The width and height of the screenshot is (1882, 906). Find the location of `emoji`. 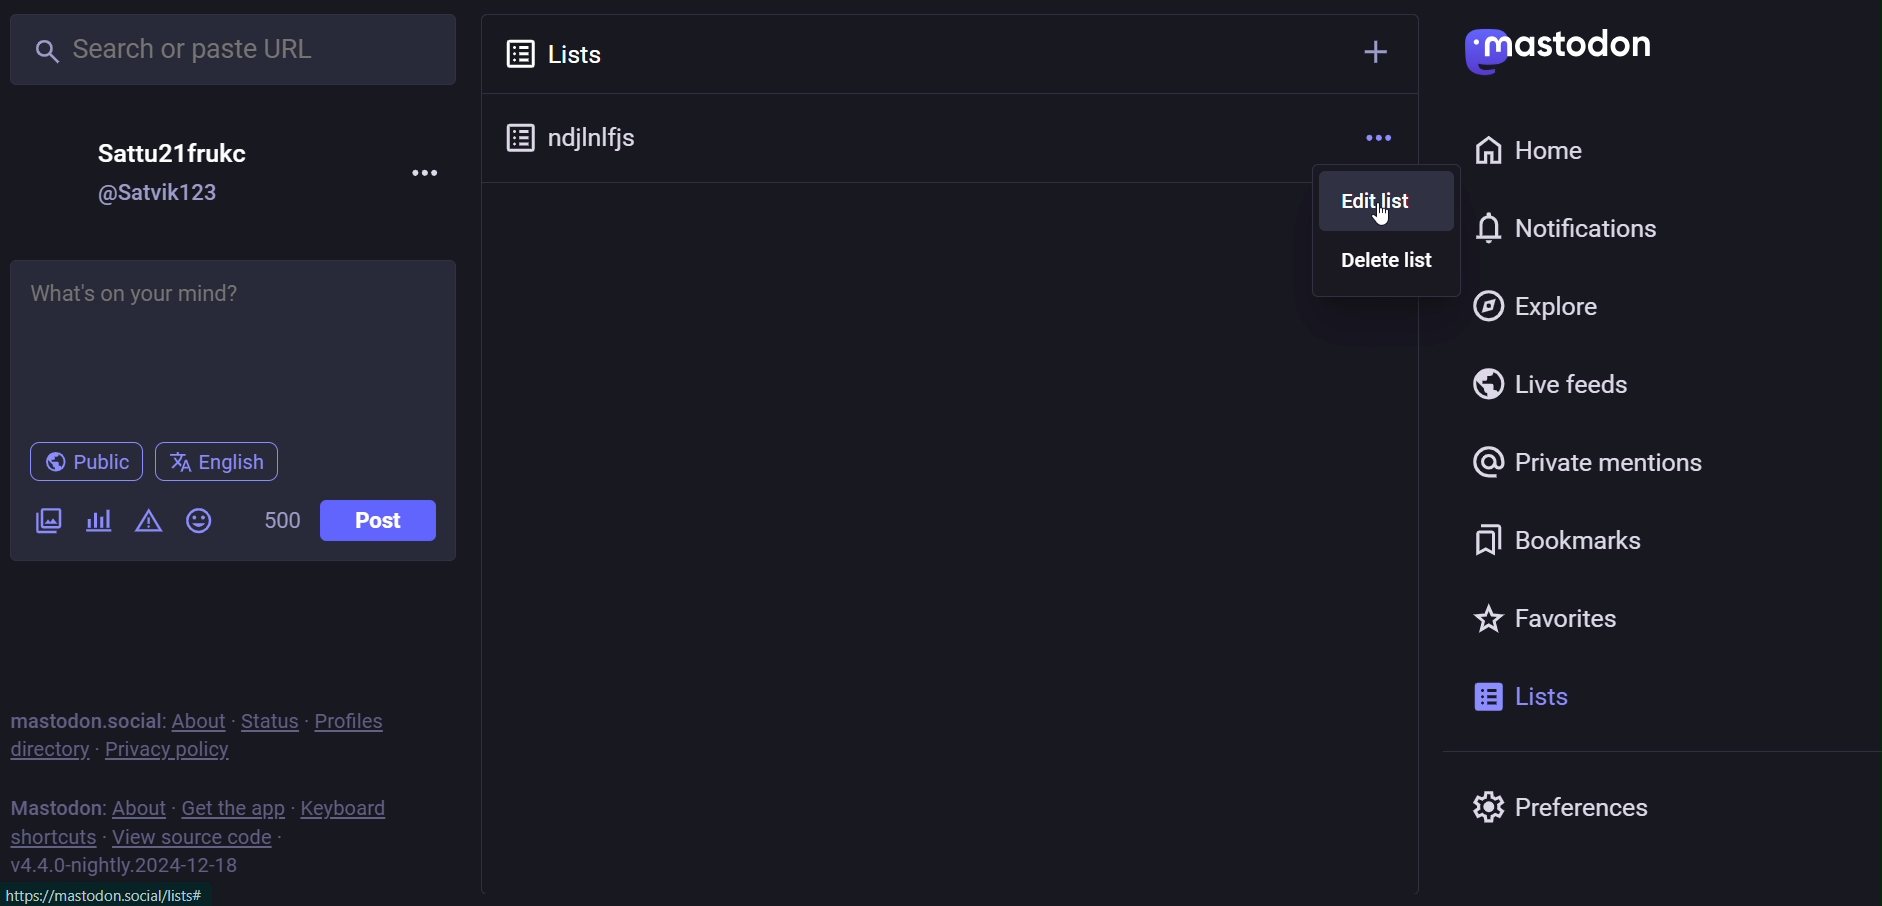

emoji is located at coordinates (198, 520).